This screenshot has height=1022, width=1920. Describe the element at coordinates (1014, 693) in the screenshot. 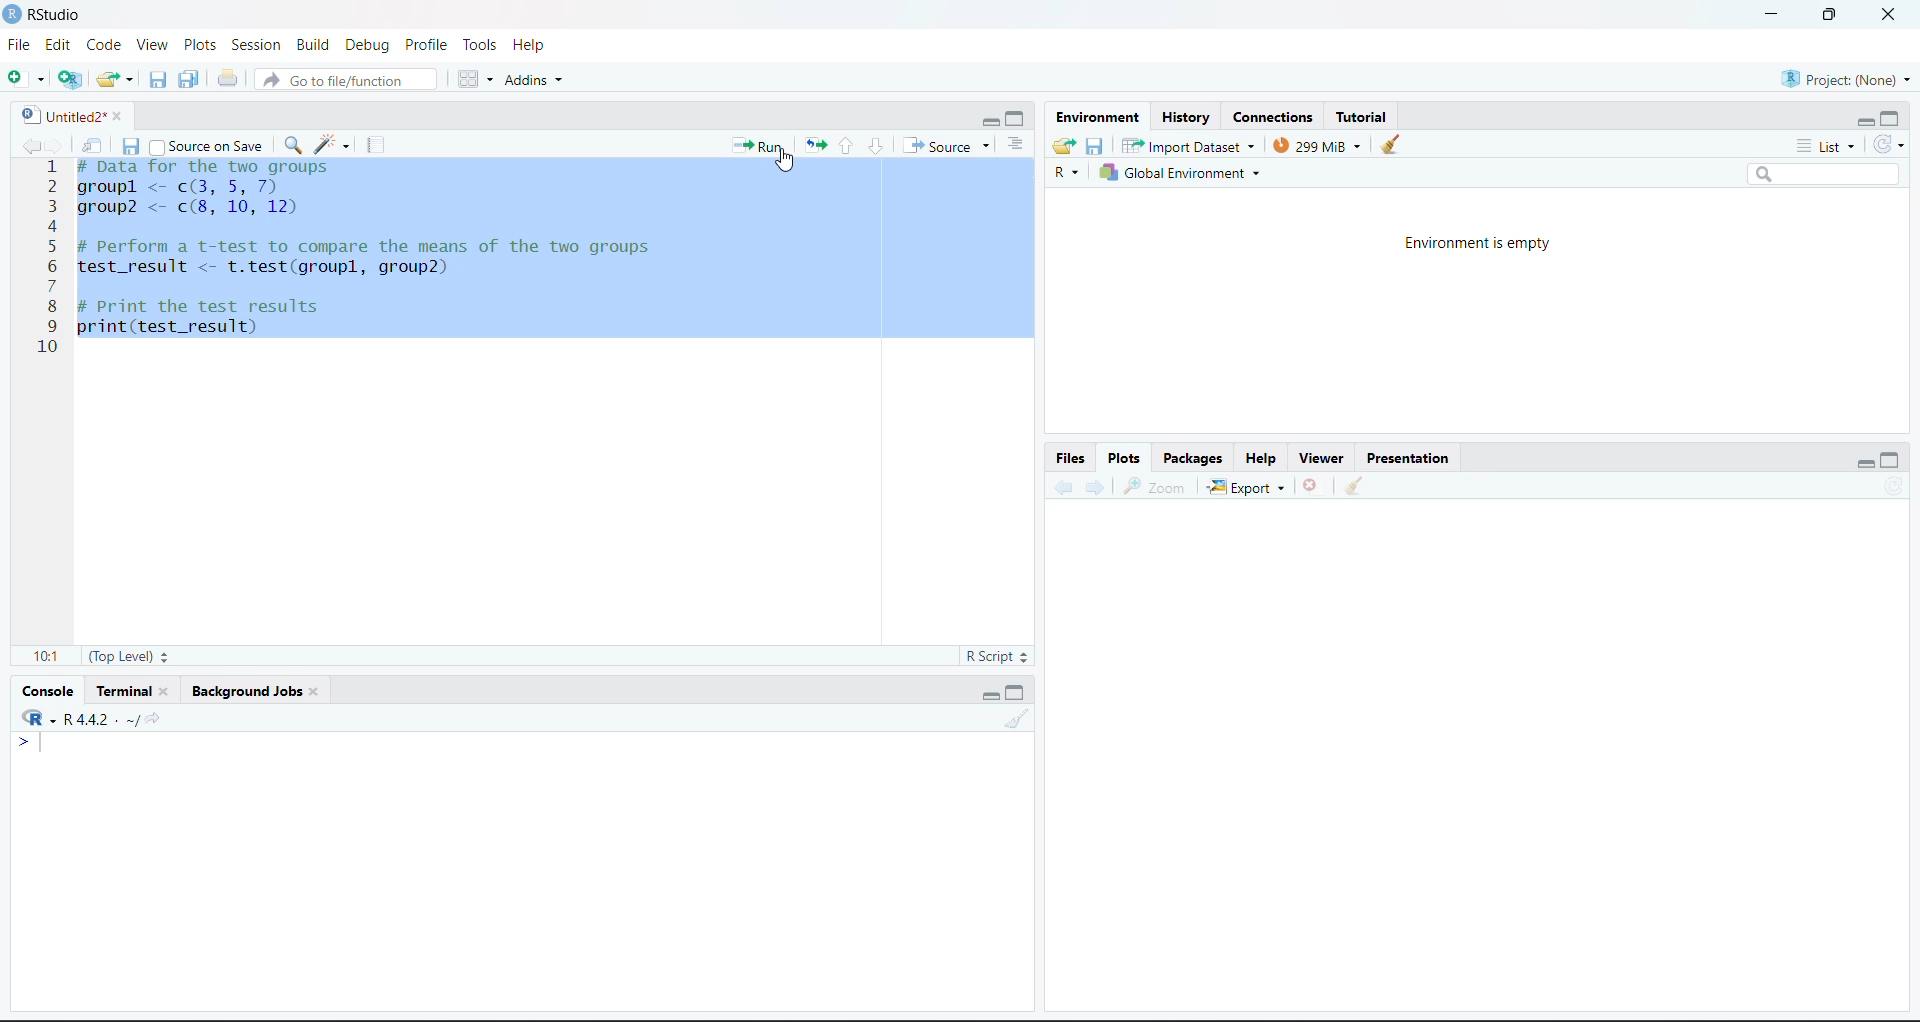

I see `maximize` at that location.